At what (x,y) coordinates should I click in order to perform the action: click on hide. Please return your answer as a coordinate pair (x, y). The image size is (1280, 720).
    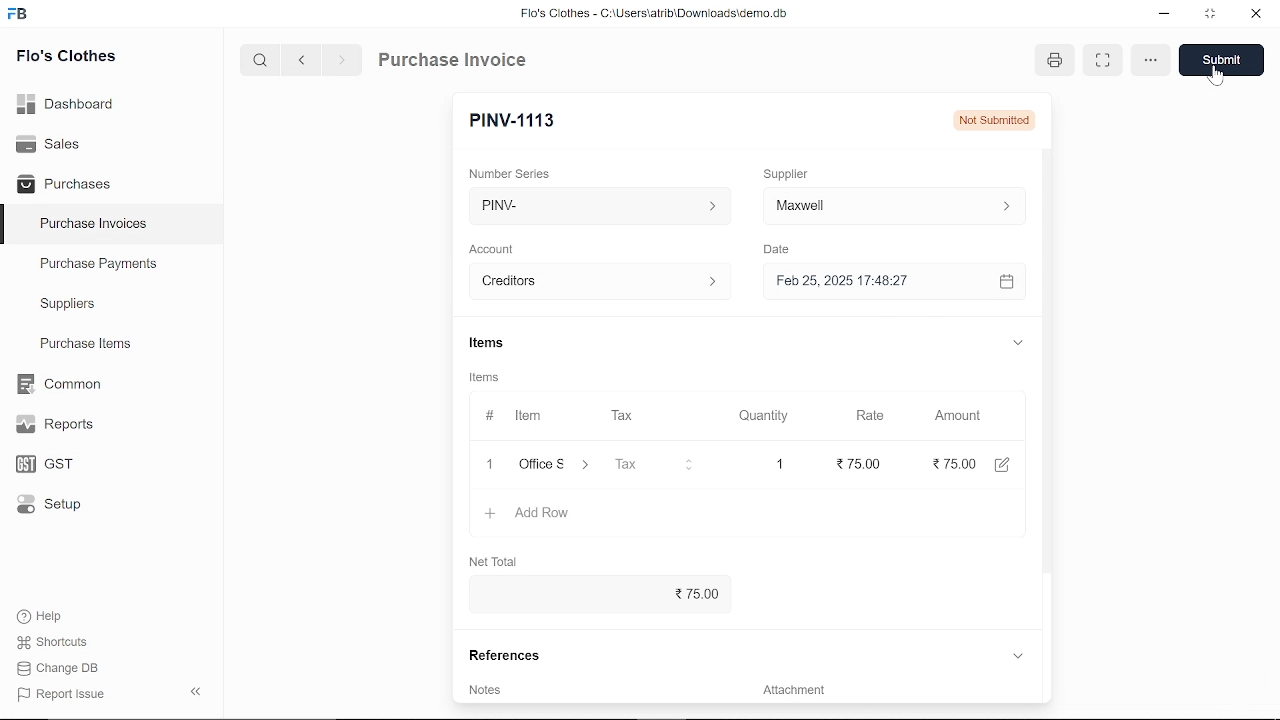
    Looking at the image, I should click on (192, 693).